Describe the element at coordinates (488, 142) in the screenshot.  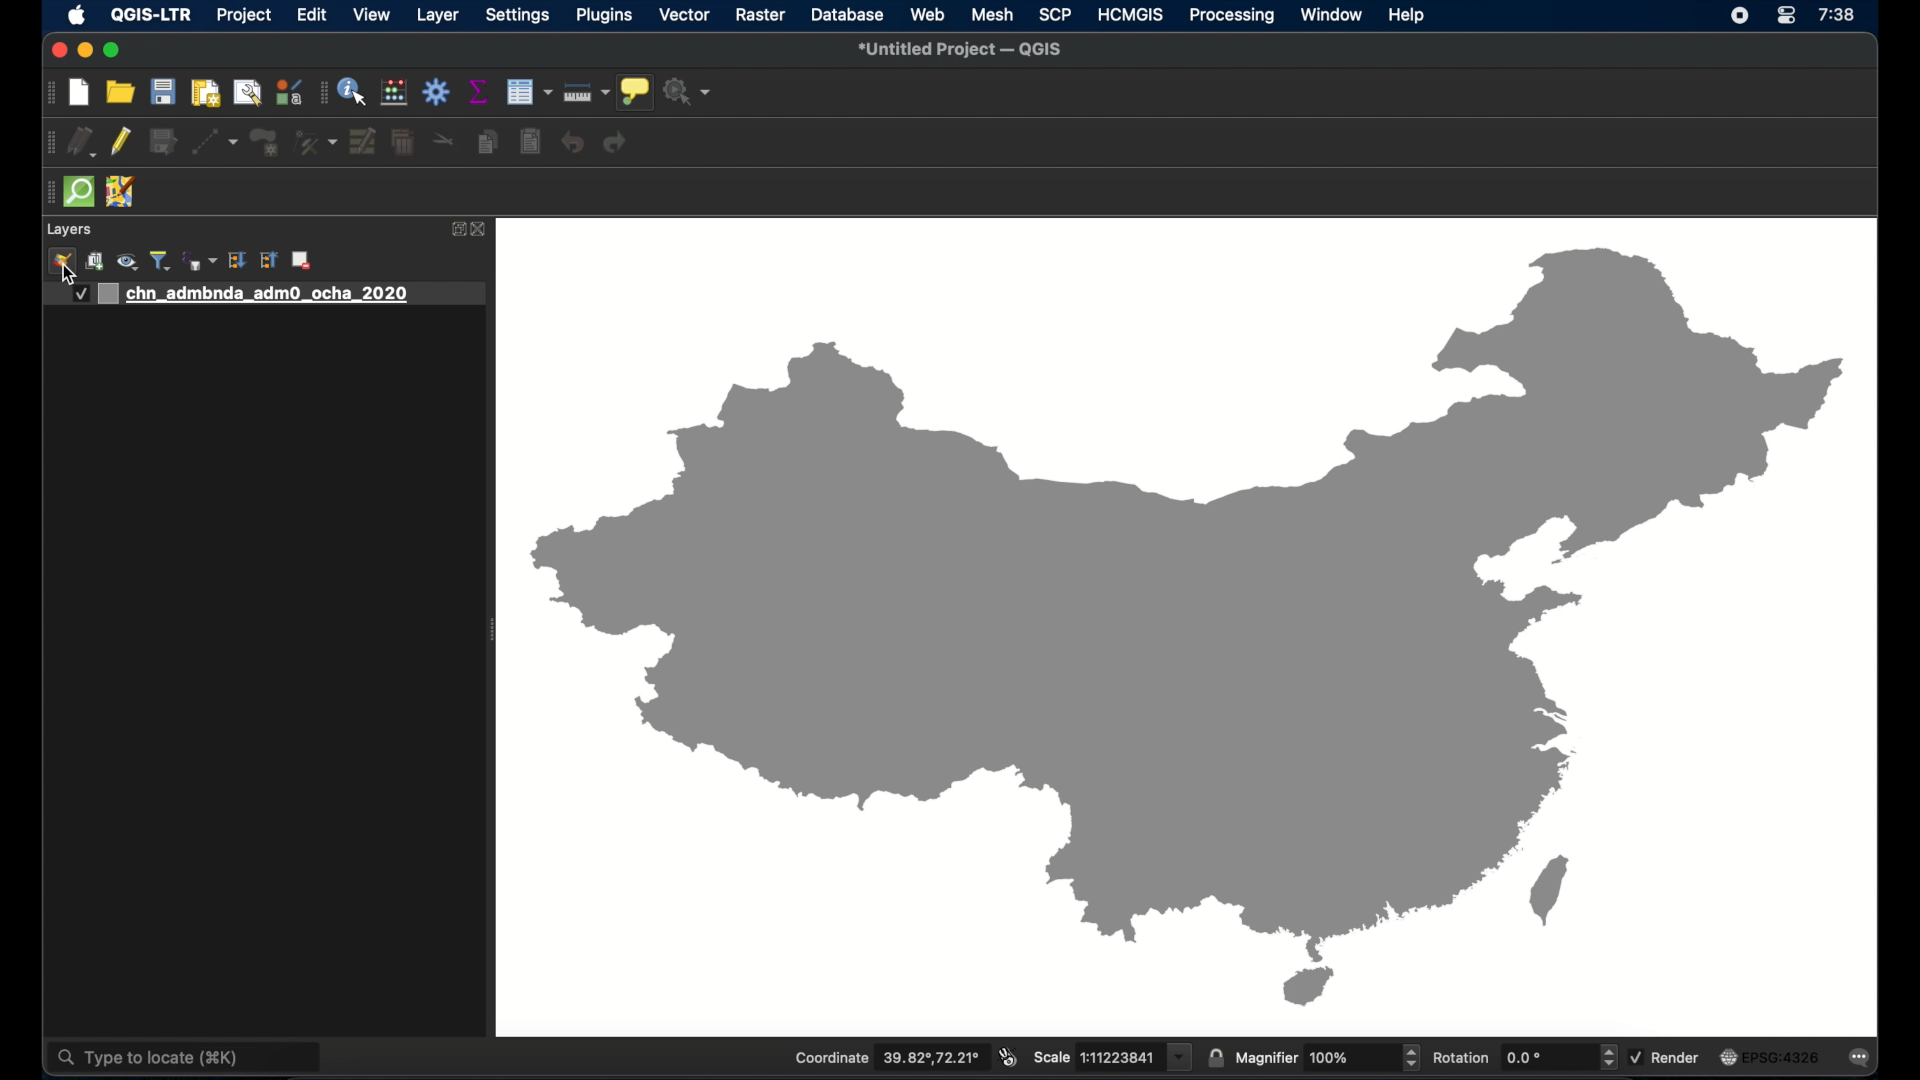
I see `copy` at that location.